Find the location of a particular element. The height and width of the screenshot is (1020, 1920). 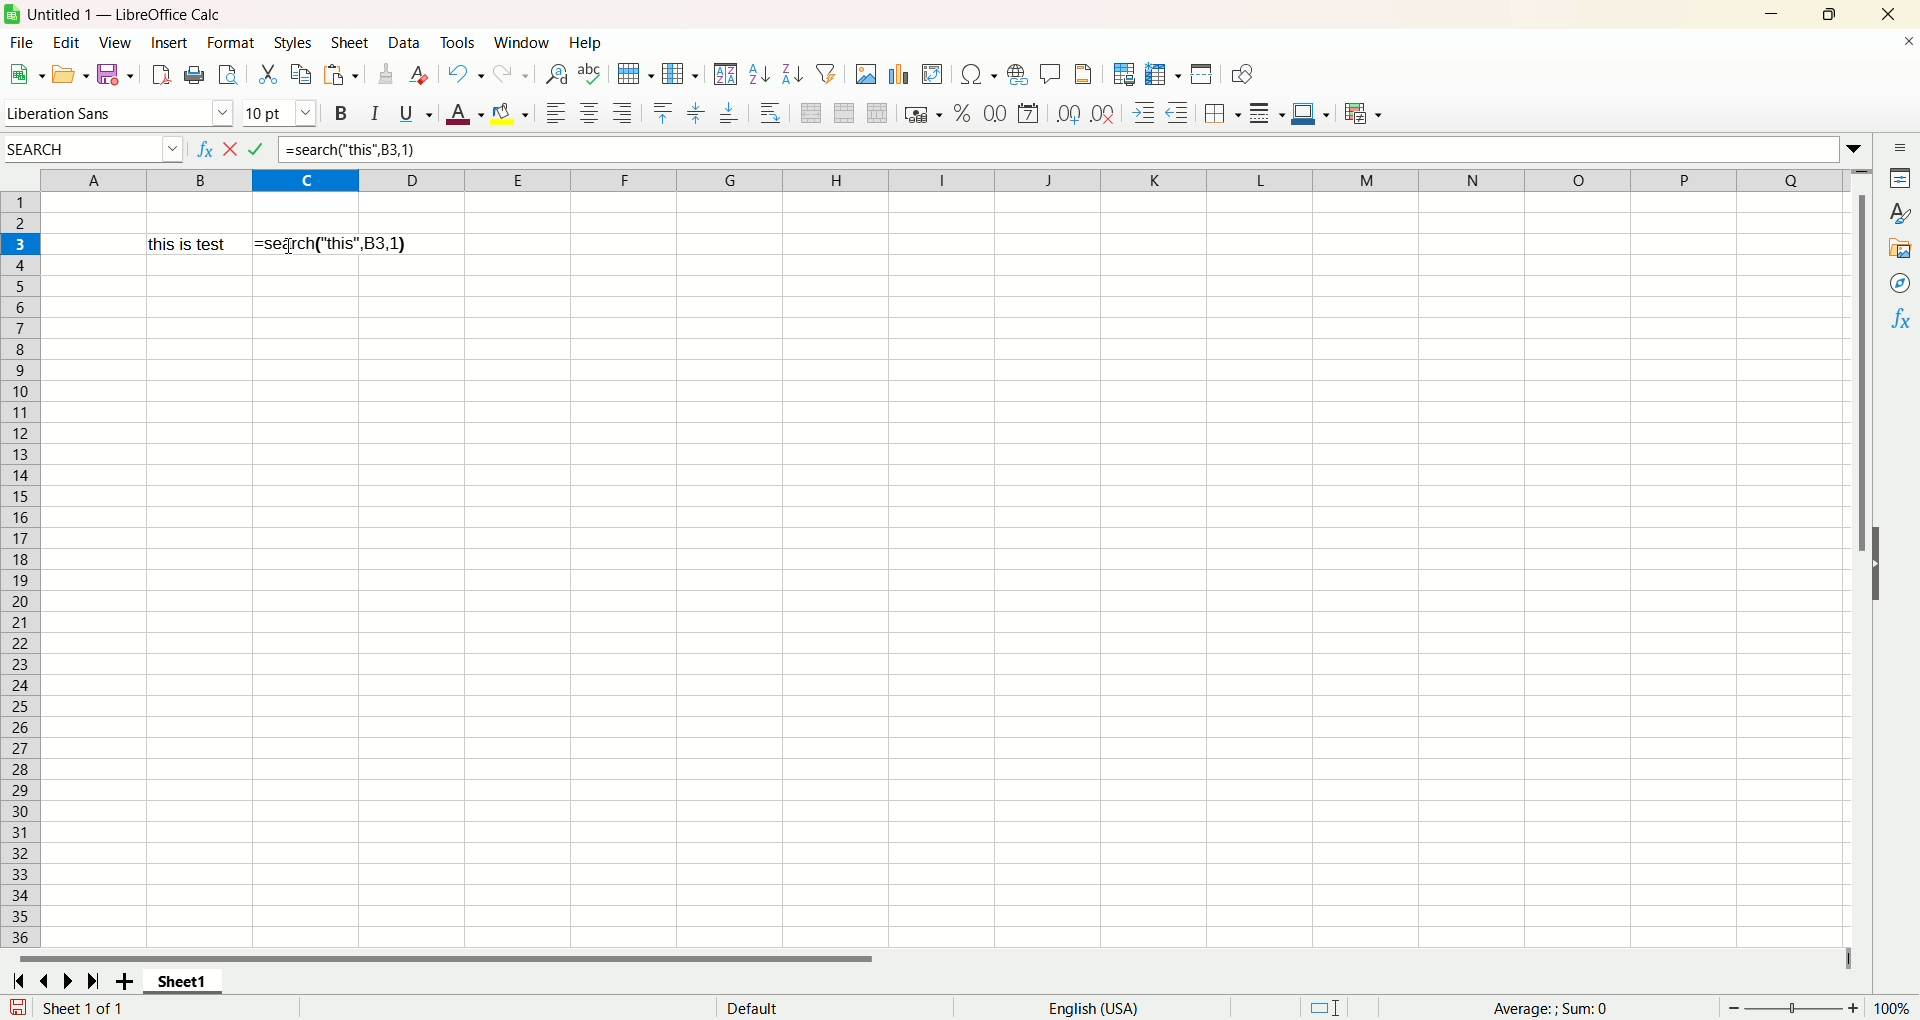

align center is located at coordinates (589, 111).